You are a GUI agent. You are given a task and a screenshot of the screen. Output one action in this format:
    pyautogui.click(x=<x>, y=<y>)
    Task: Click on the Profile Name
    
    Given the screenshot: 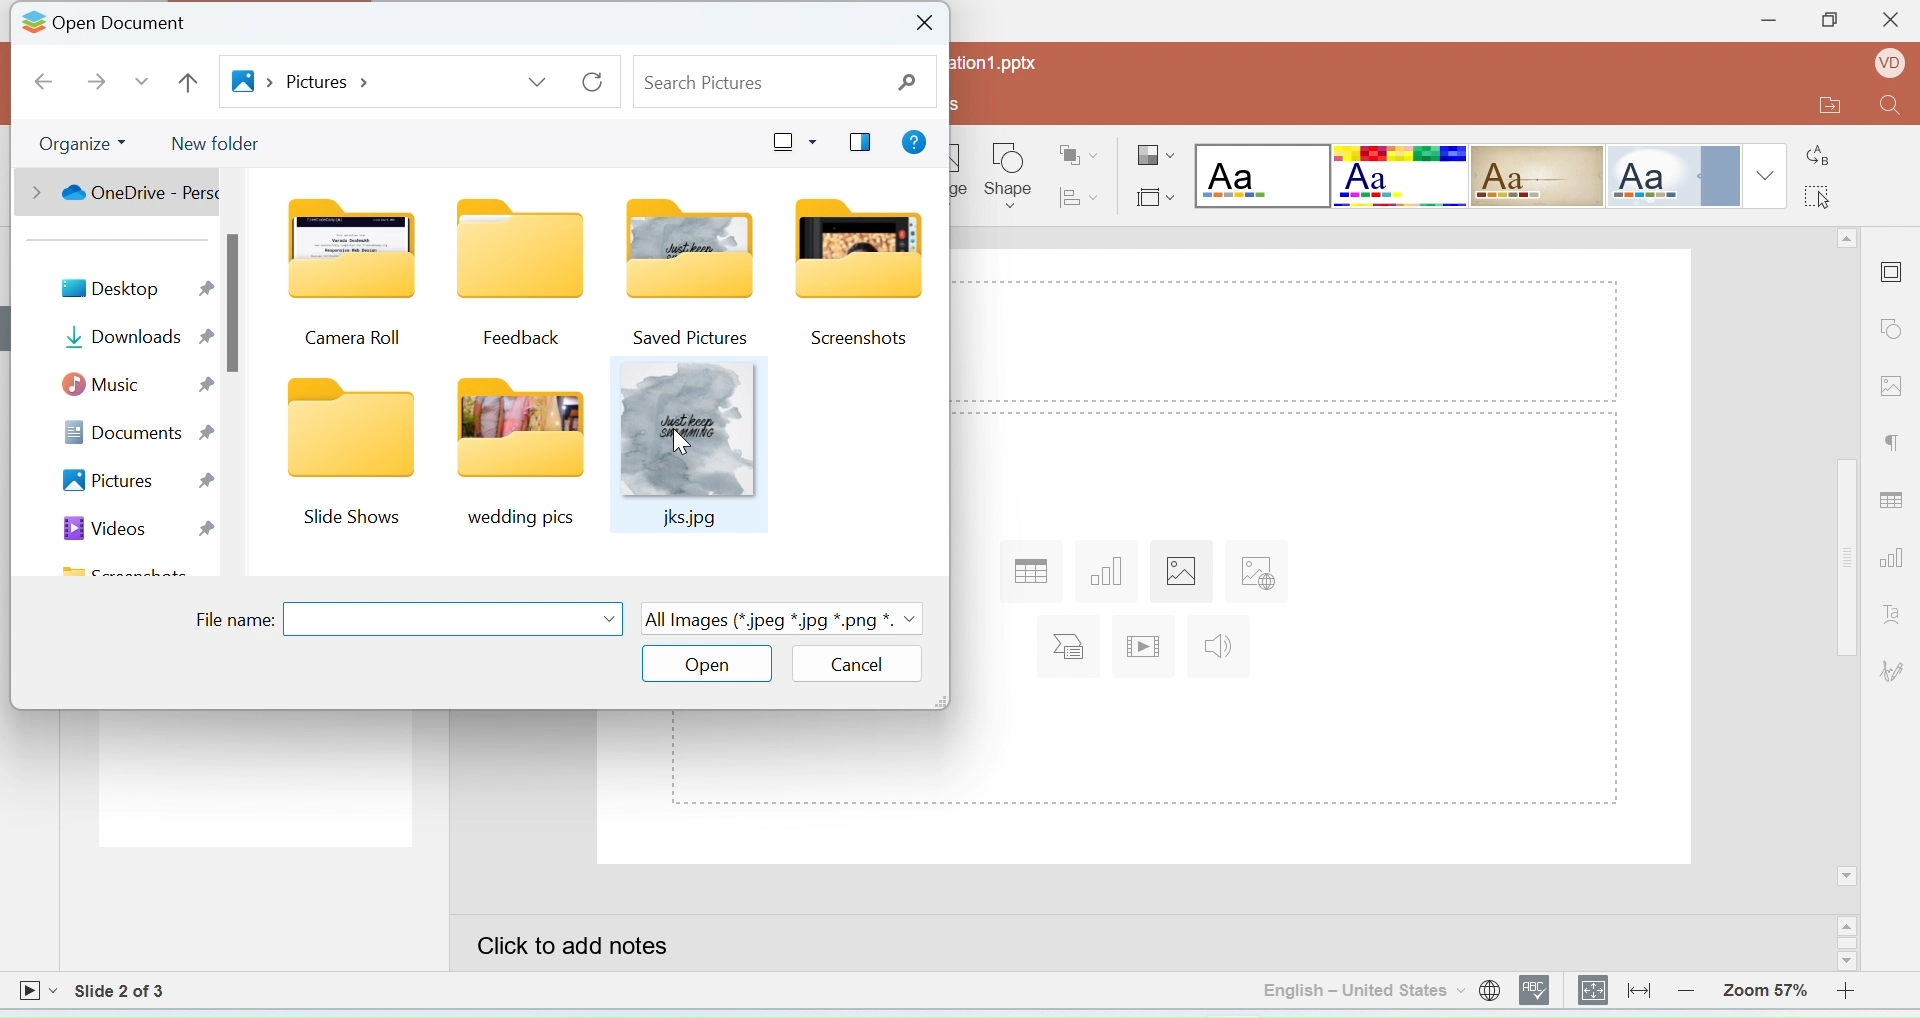 What is the action you would take?
    pyautogui.click(x=1885, y=66)
    